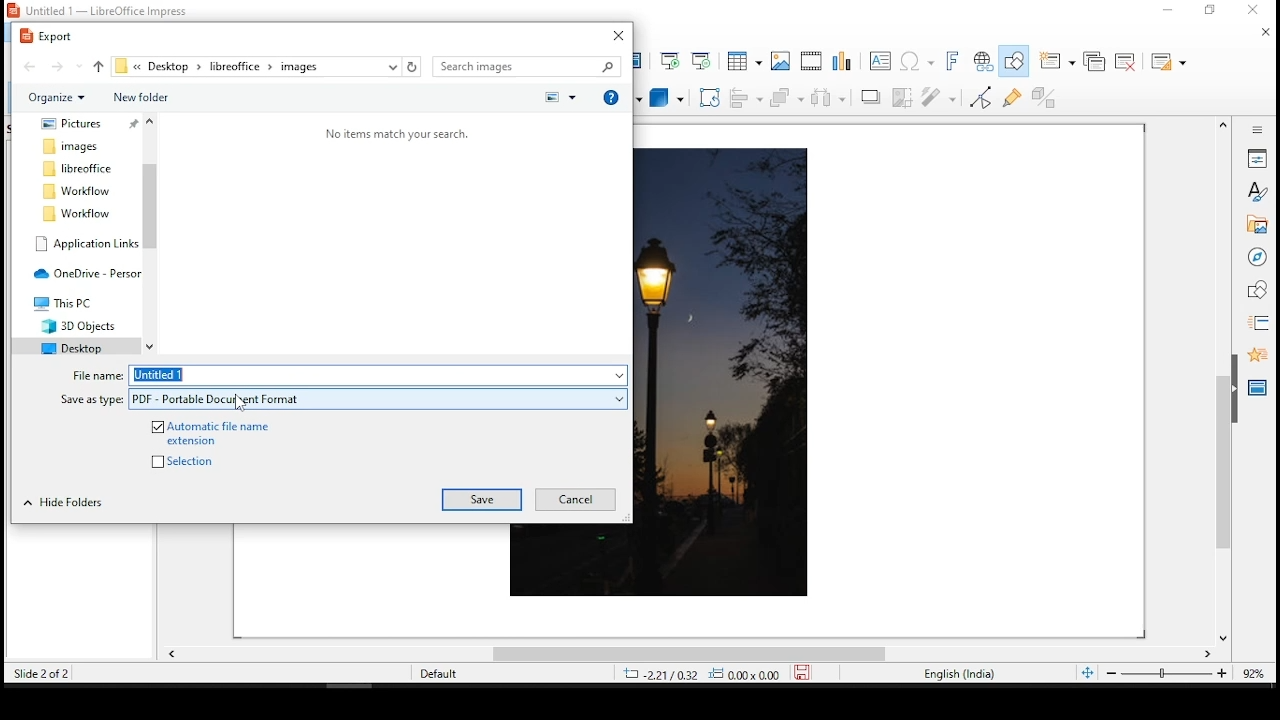 Image resolution: width=1280 pixels, height=720 pixels. What do you see at coordinates (1181, 673) in the screenshot?
I see `zoom` at bounding box center [1181, 673].